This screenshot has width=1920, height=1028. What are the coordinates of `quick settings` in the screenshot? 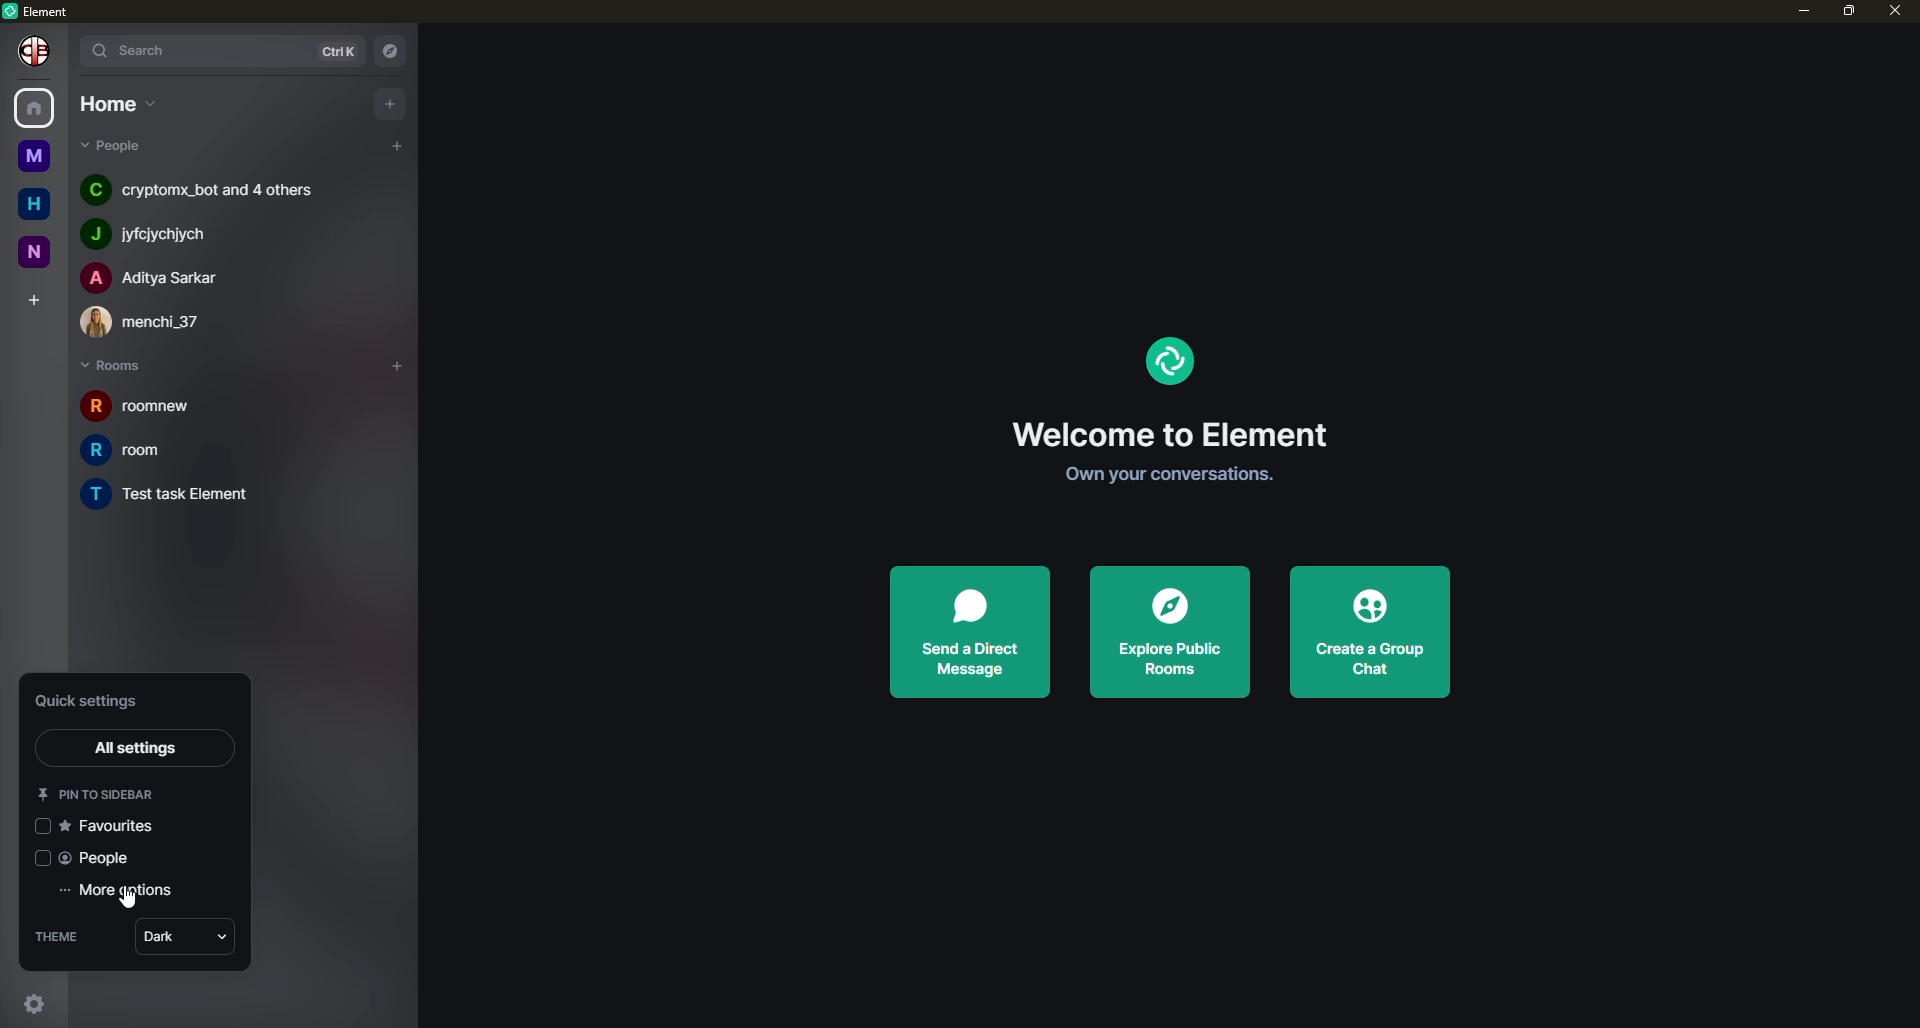 It's located at (37, 1002).